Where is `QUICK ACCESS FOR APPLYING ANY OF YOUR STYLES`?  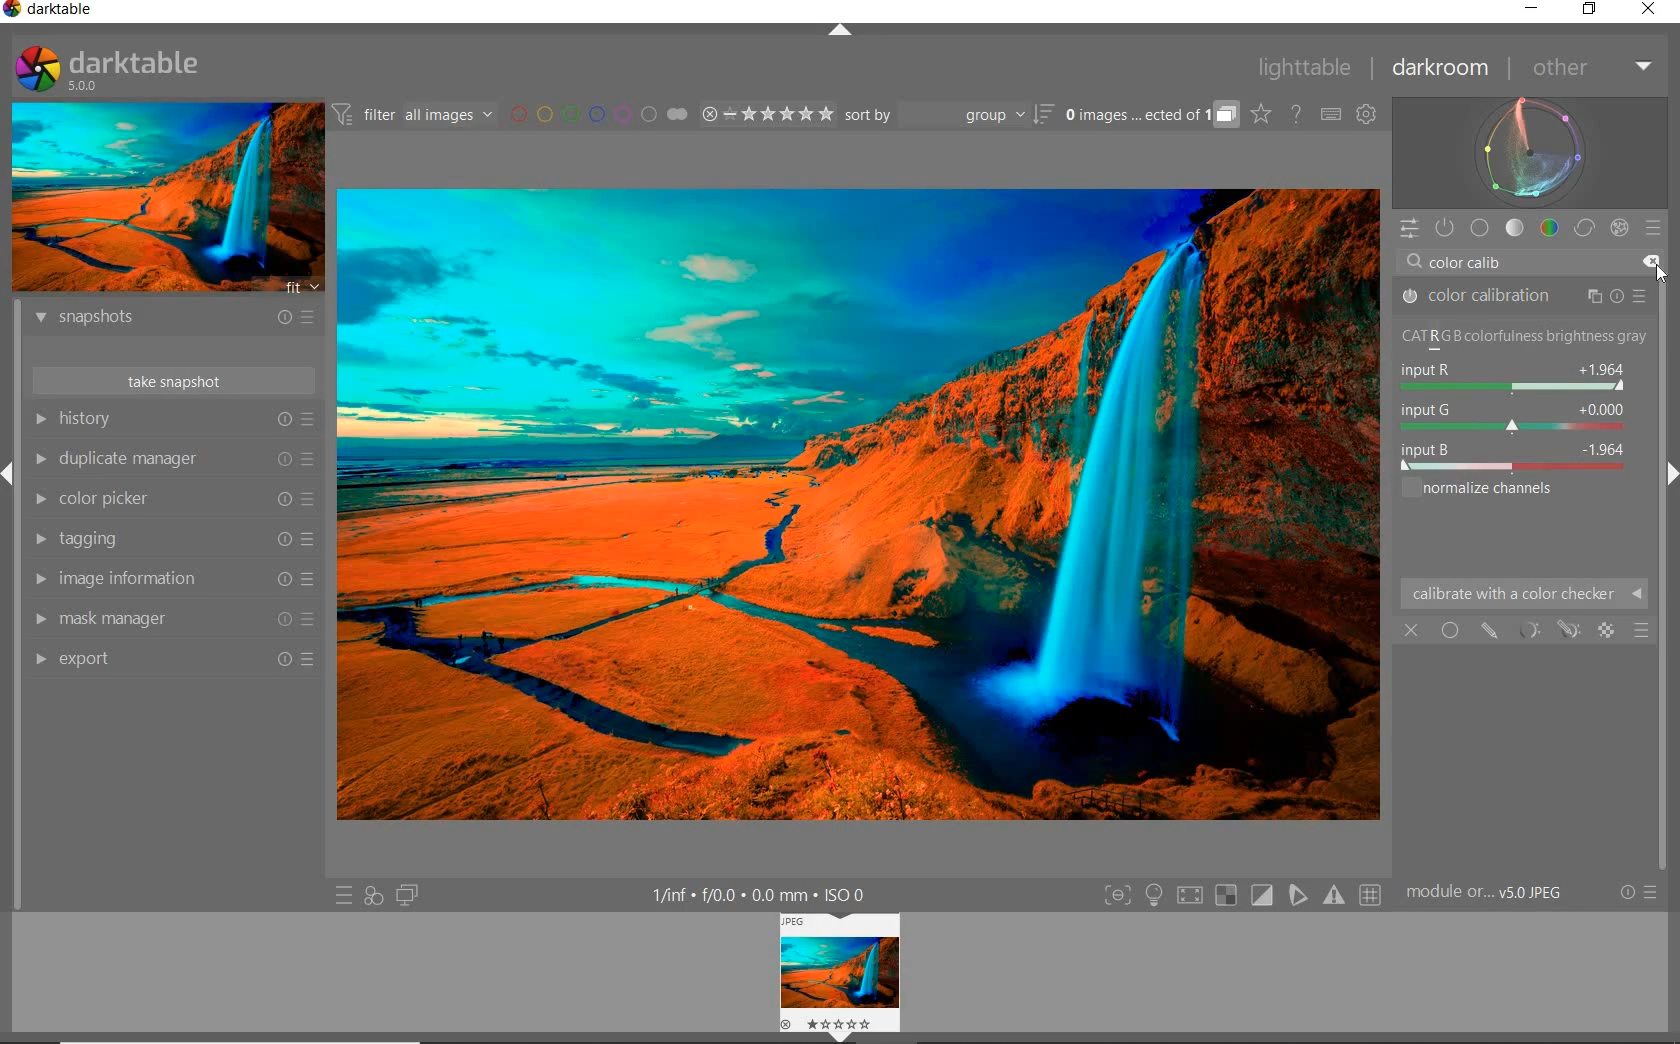 QUICK ACCESS FOR APPLYING ANY OF YOUR STYLES is located at coordinates (372, 897).